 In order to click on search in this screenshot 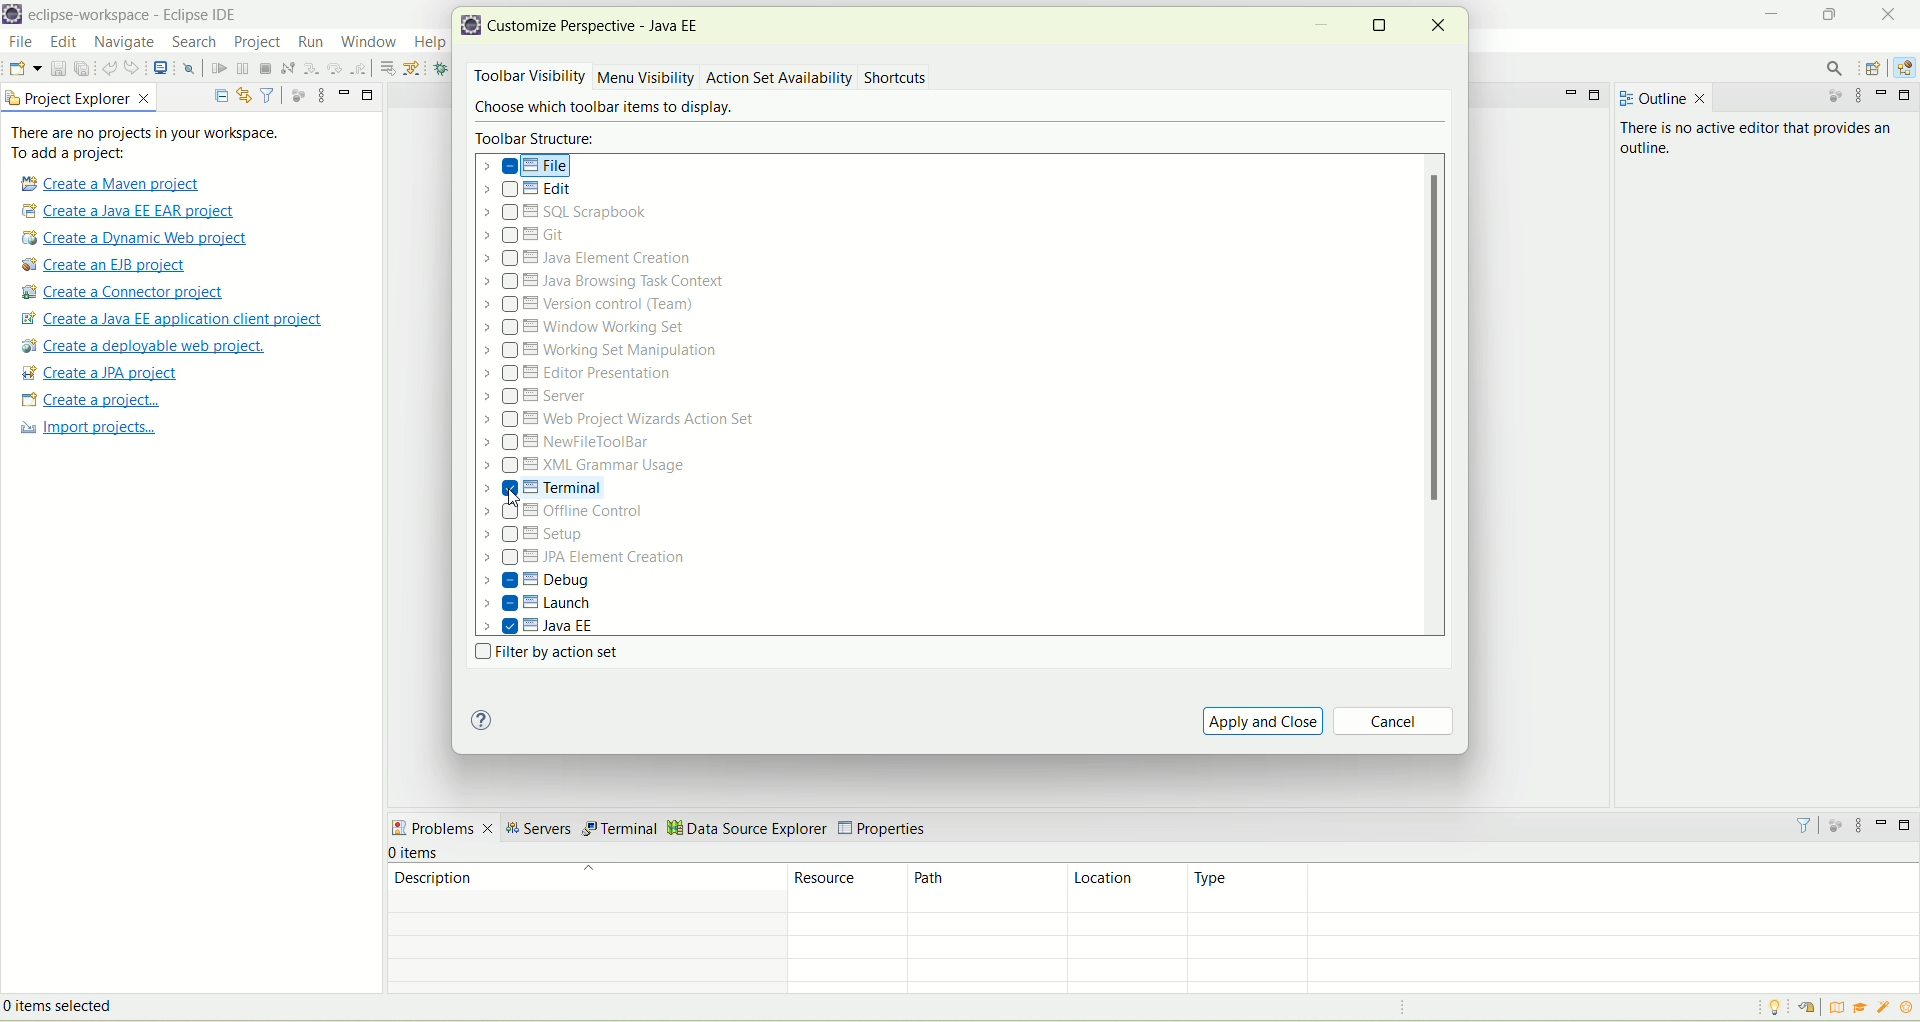, I will do `click(1837, 69)`.